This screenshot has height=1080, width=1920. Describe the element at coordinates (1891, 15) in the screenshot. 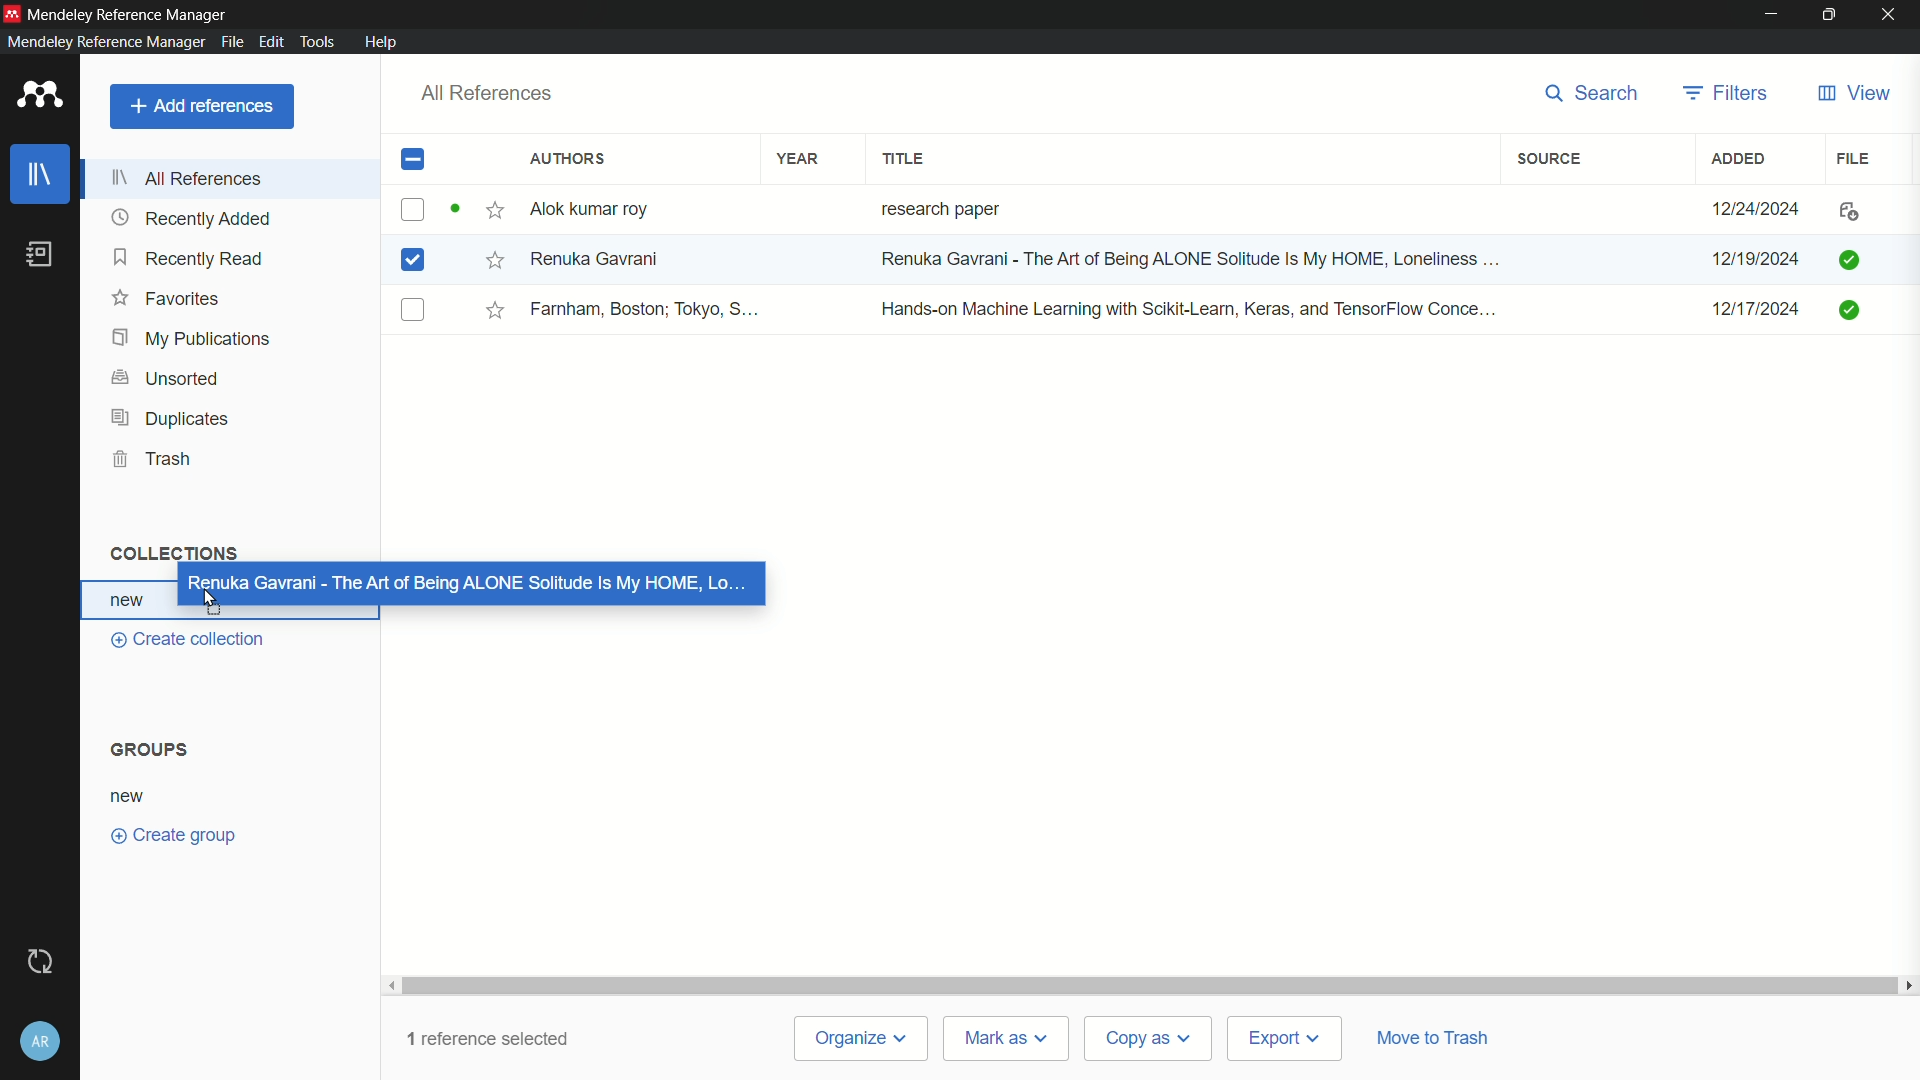

I see `close app` at that location.